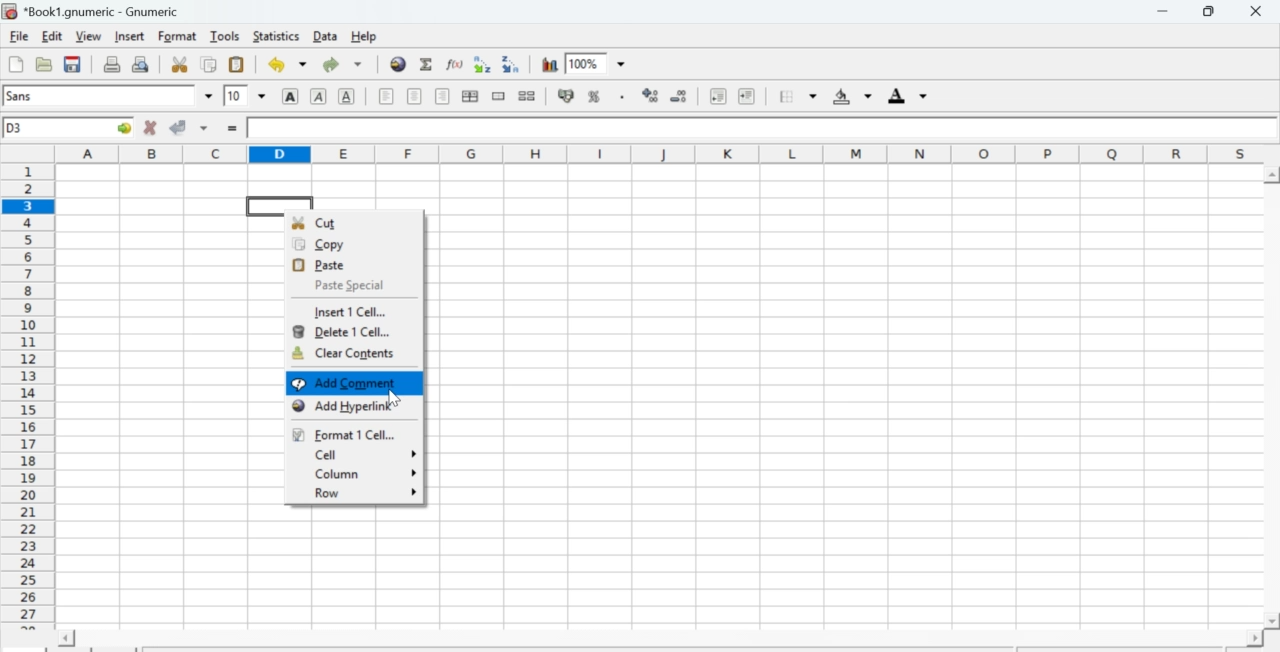 This screenshot has height=652, width=1280. Describe the element at coordinates (365, 474) in the screenshot. I see `Column` at that location.